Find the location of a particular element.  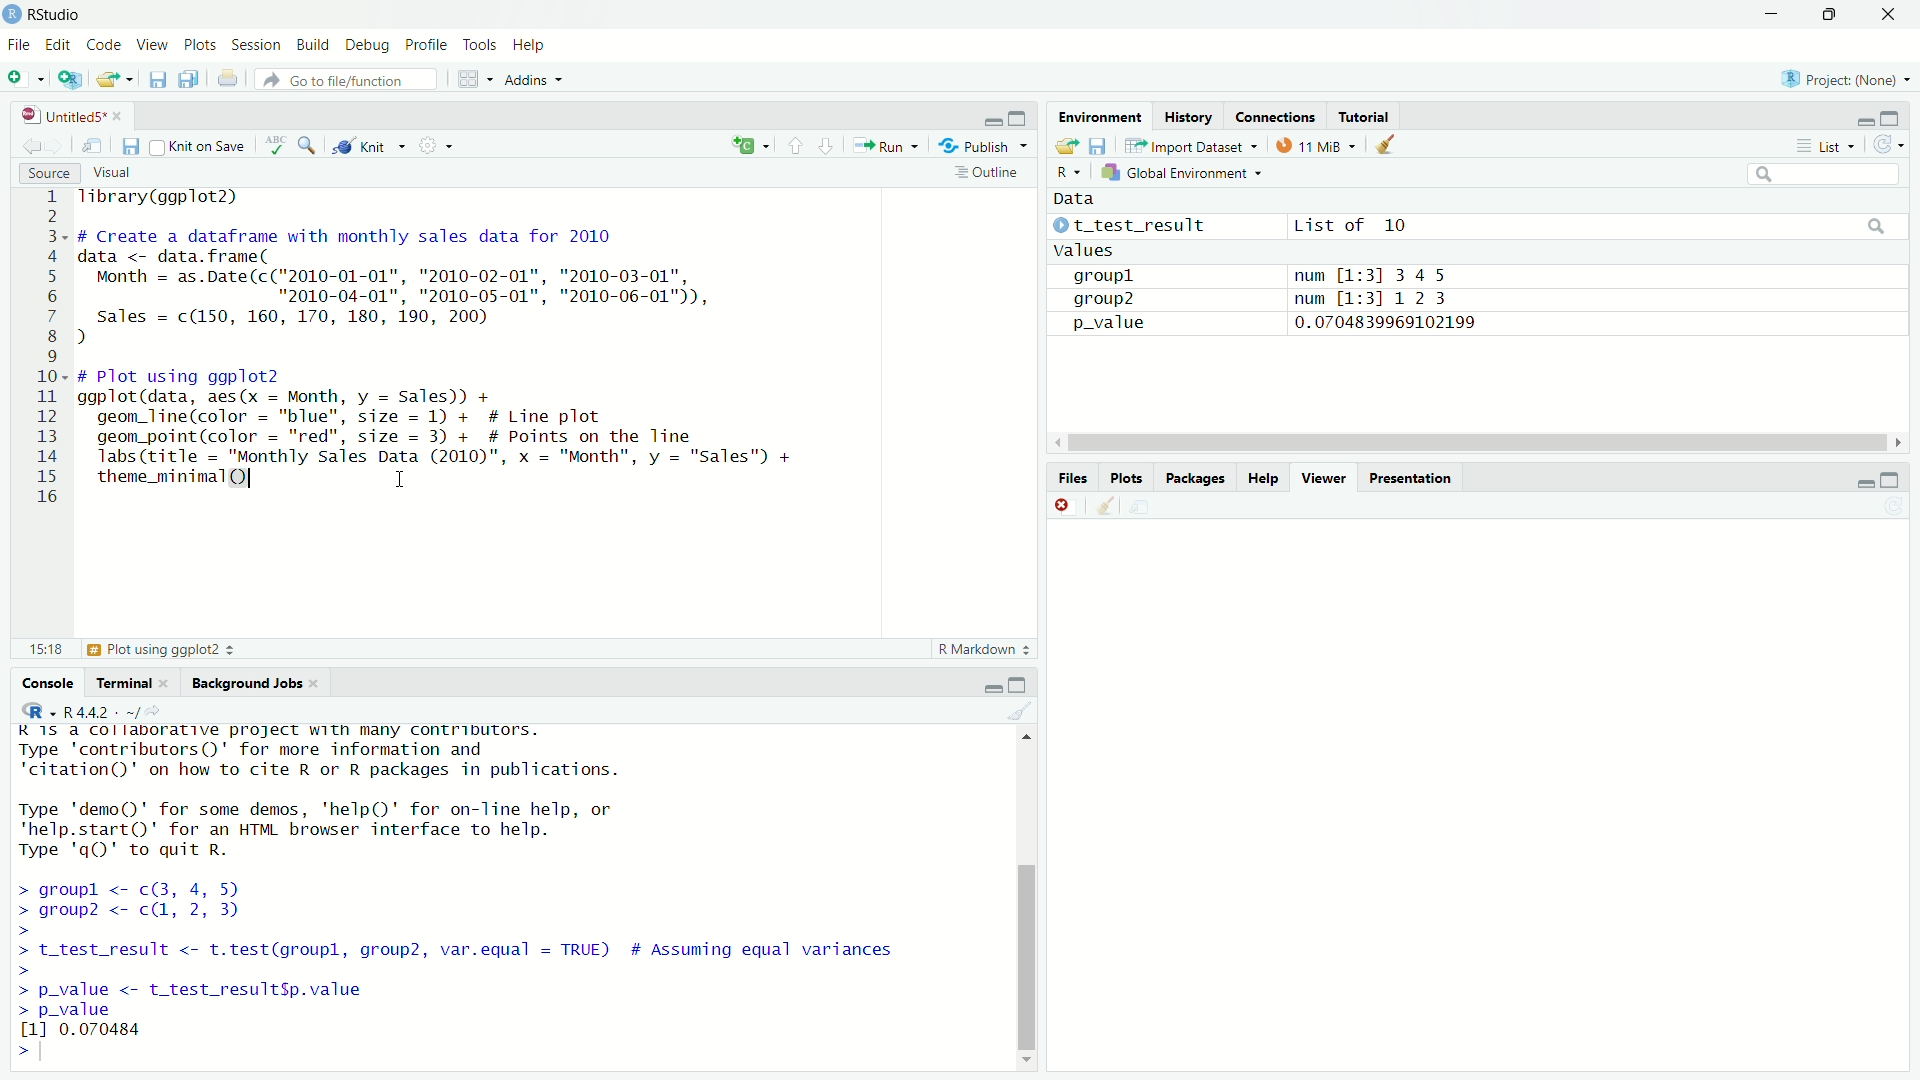

aroun? num M-=311 2 3 is located at coordinates (1265, 298).